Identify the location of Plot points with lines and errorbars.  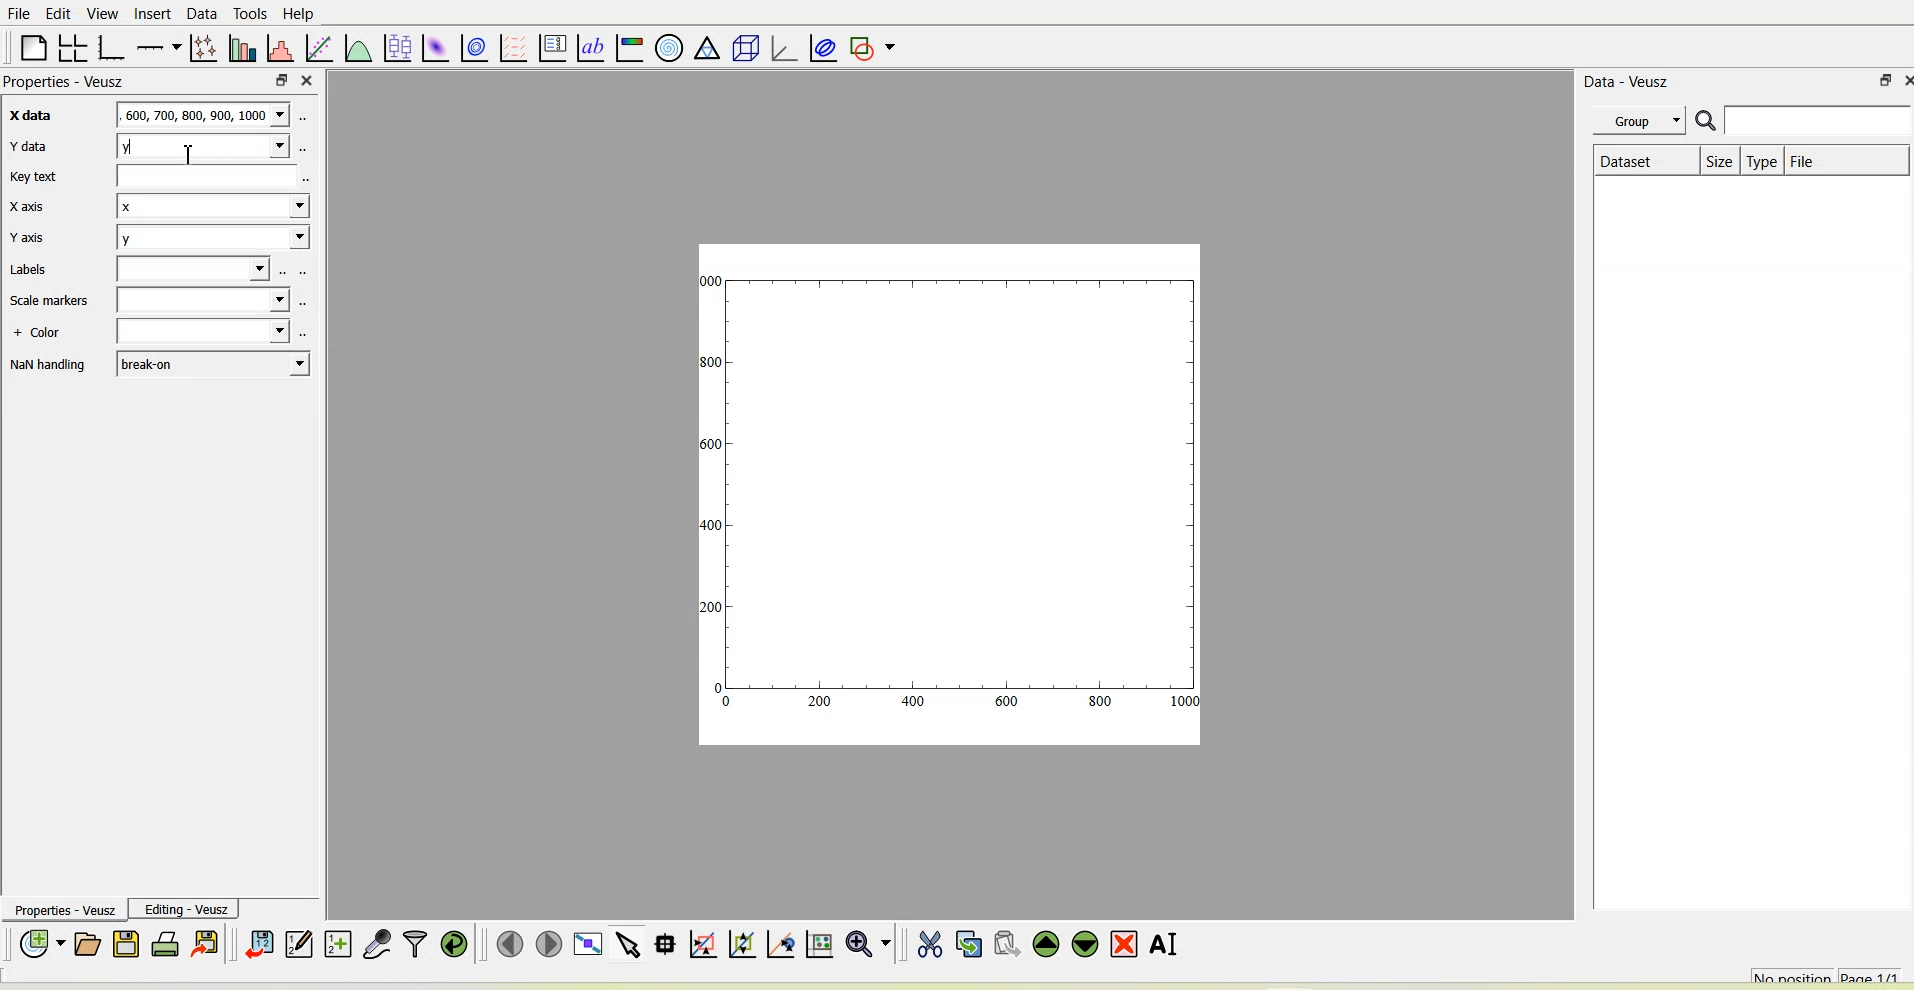
(204, 46).